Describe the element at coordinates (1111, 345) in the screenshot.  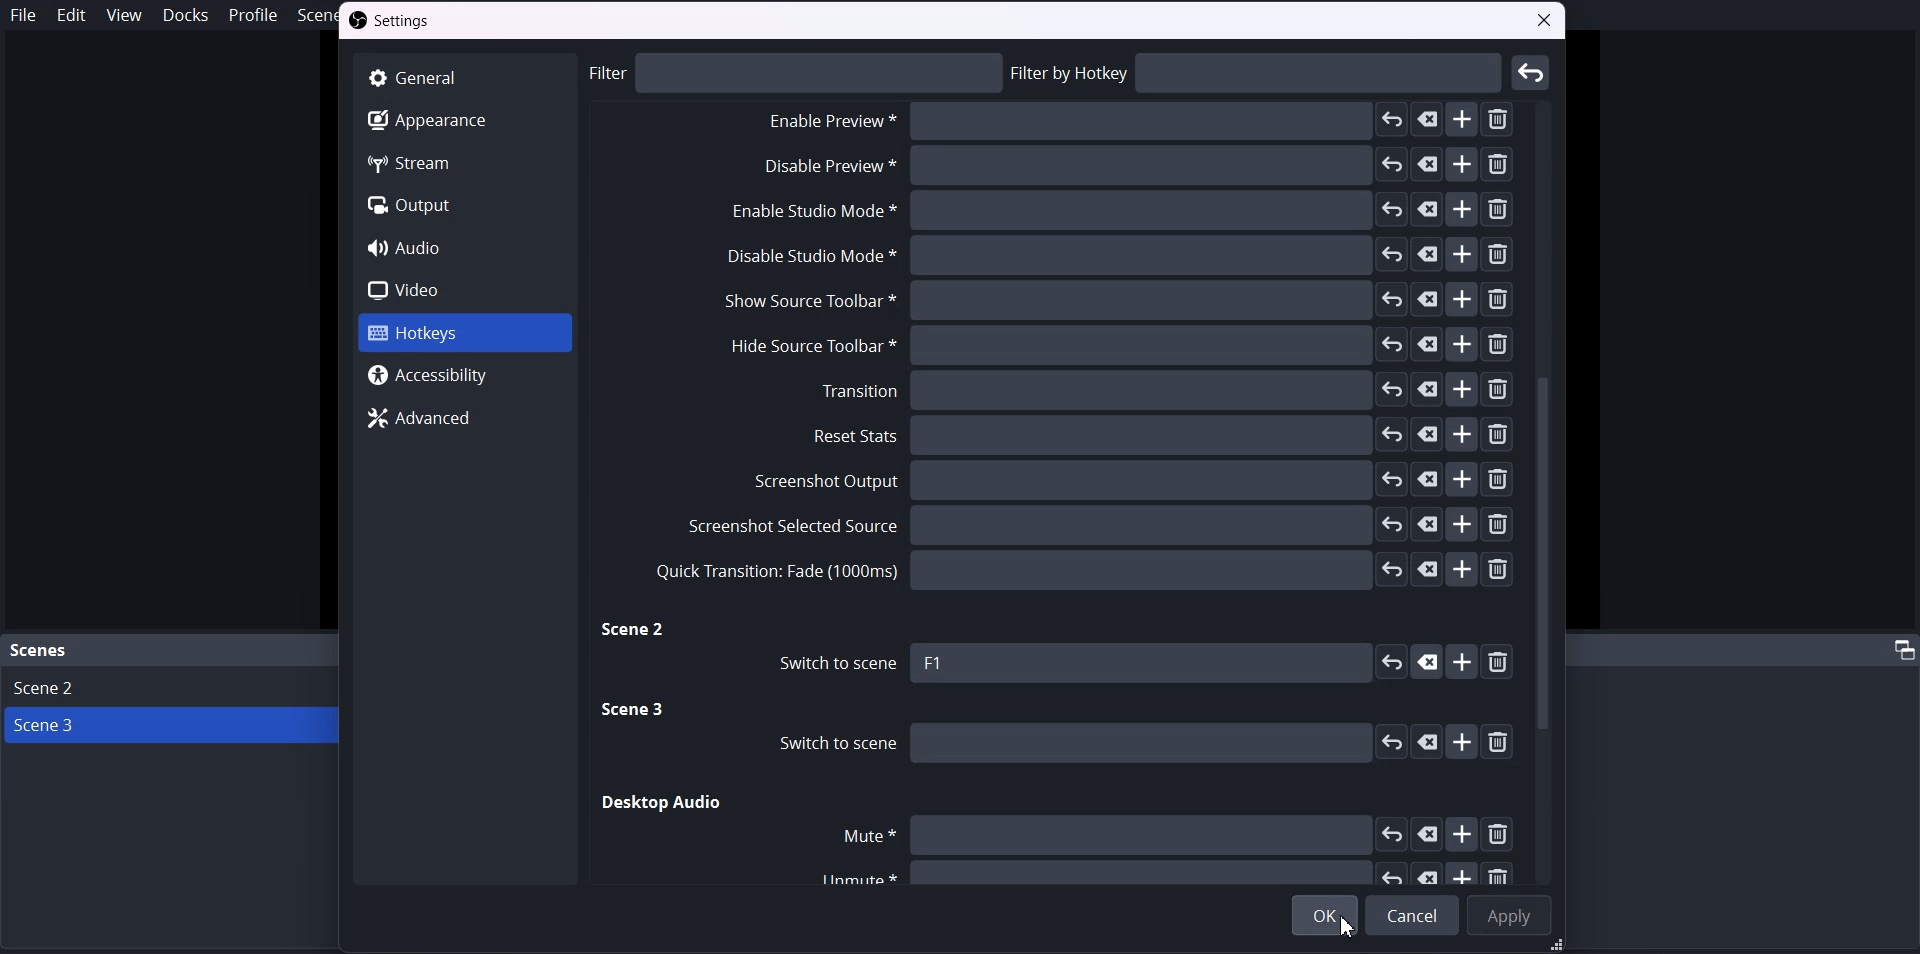
I see `Hide source toolbar` at that location.